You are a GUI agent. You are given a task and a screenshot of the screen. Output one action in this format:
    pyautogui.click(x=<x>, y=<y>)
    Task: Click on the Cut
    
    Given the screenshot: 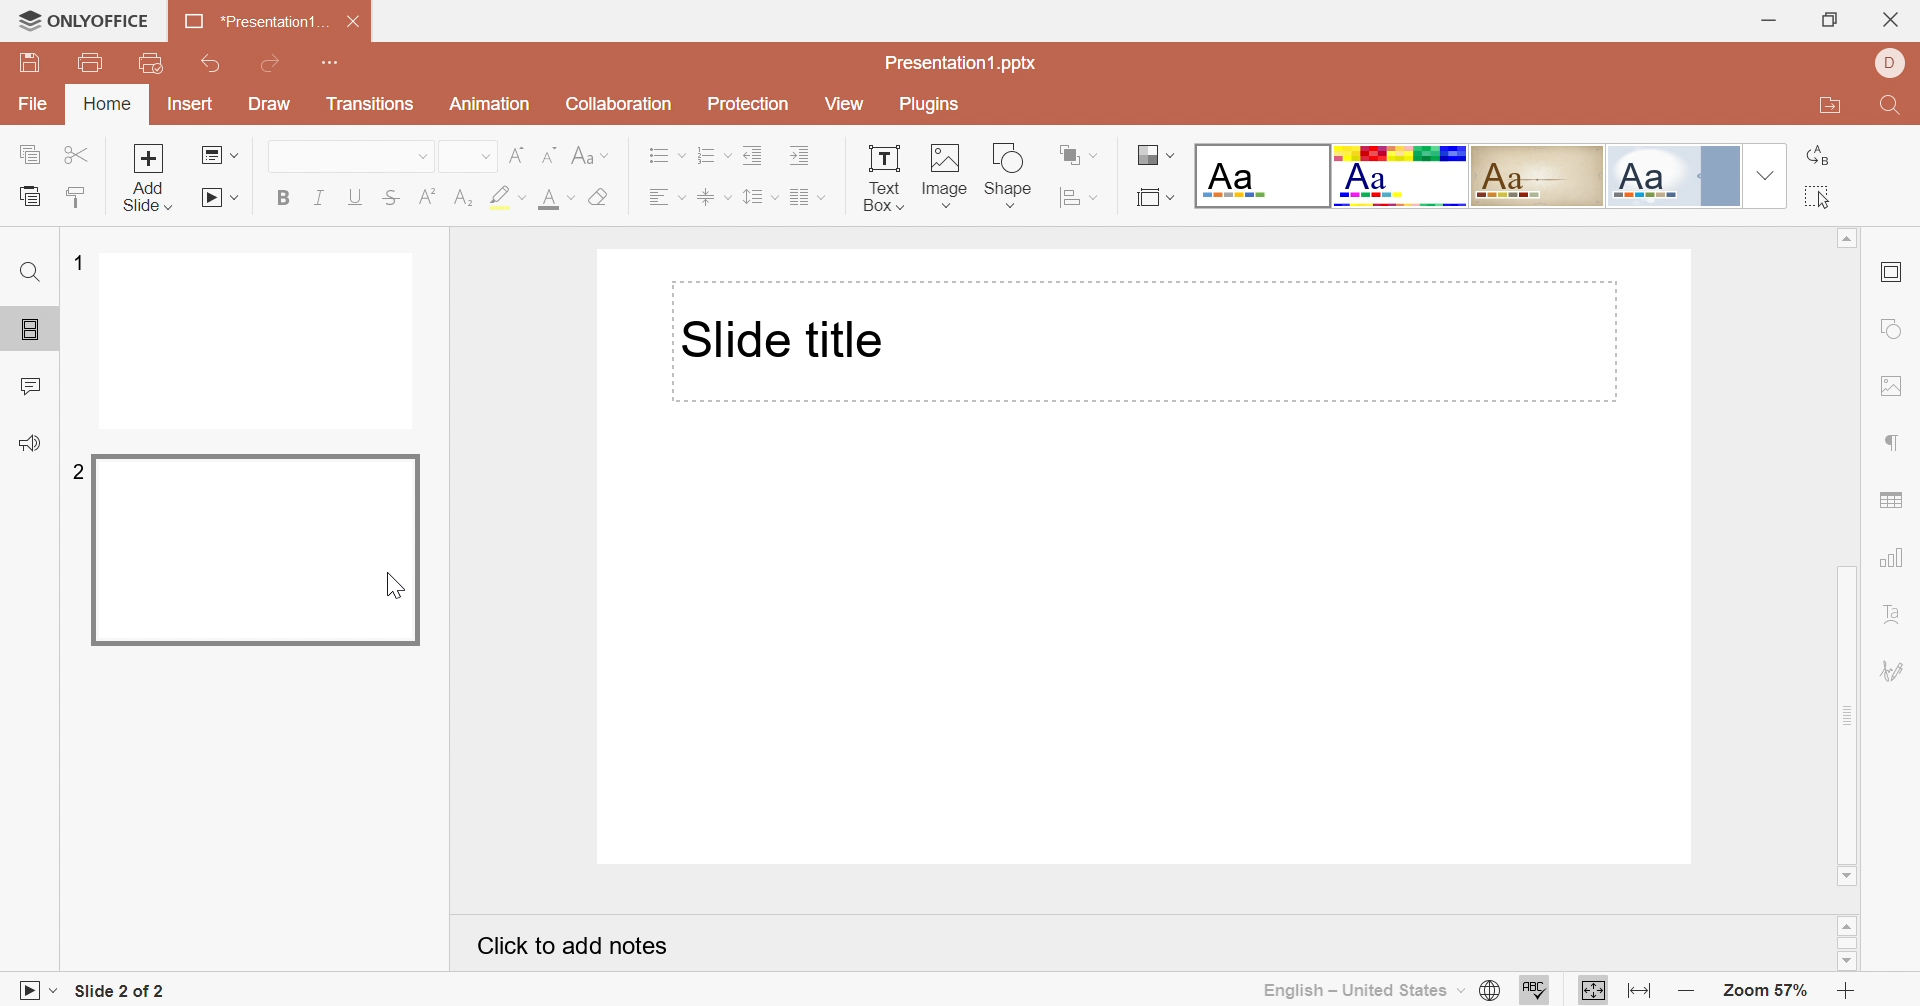 What is the action you would take?
    pyautogui.click(x=81, y=154)
    